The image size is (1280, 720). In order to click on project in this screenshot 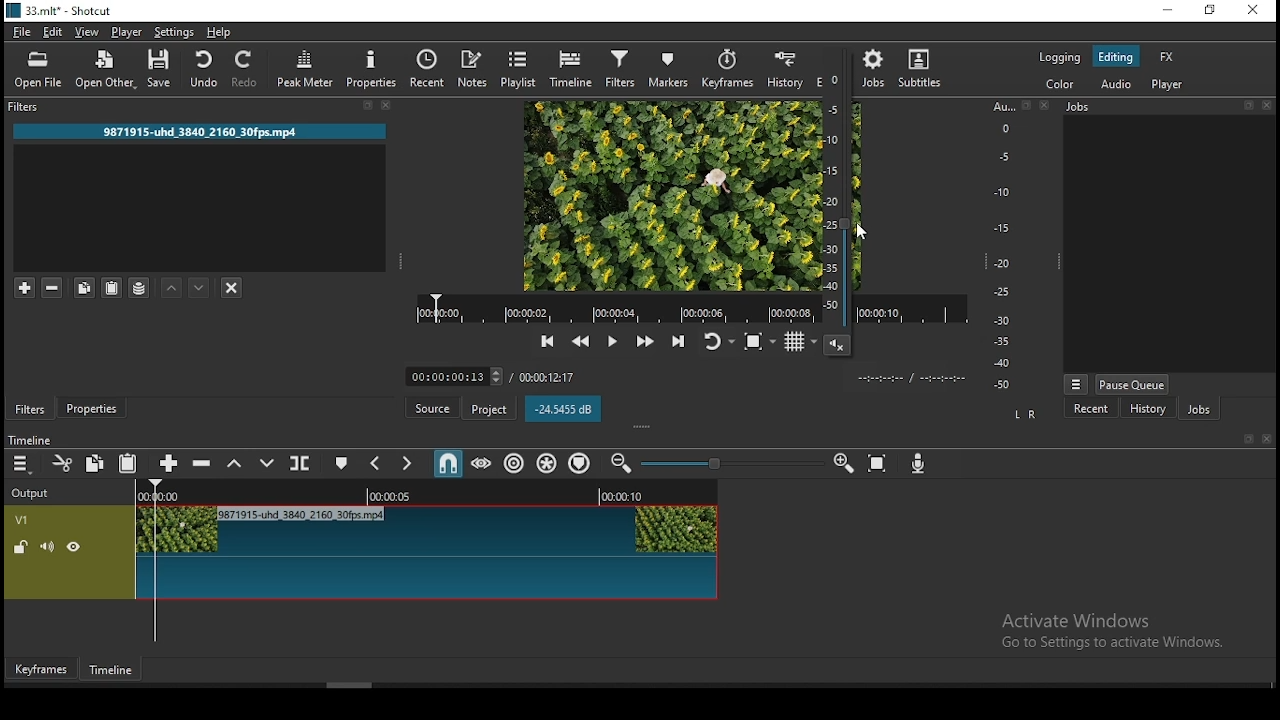, I will do `click(492, 410)`.